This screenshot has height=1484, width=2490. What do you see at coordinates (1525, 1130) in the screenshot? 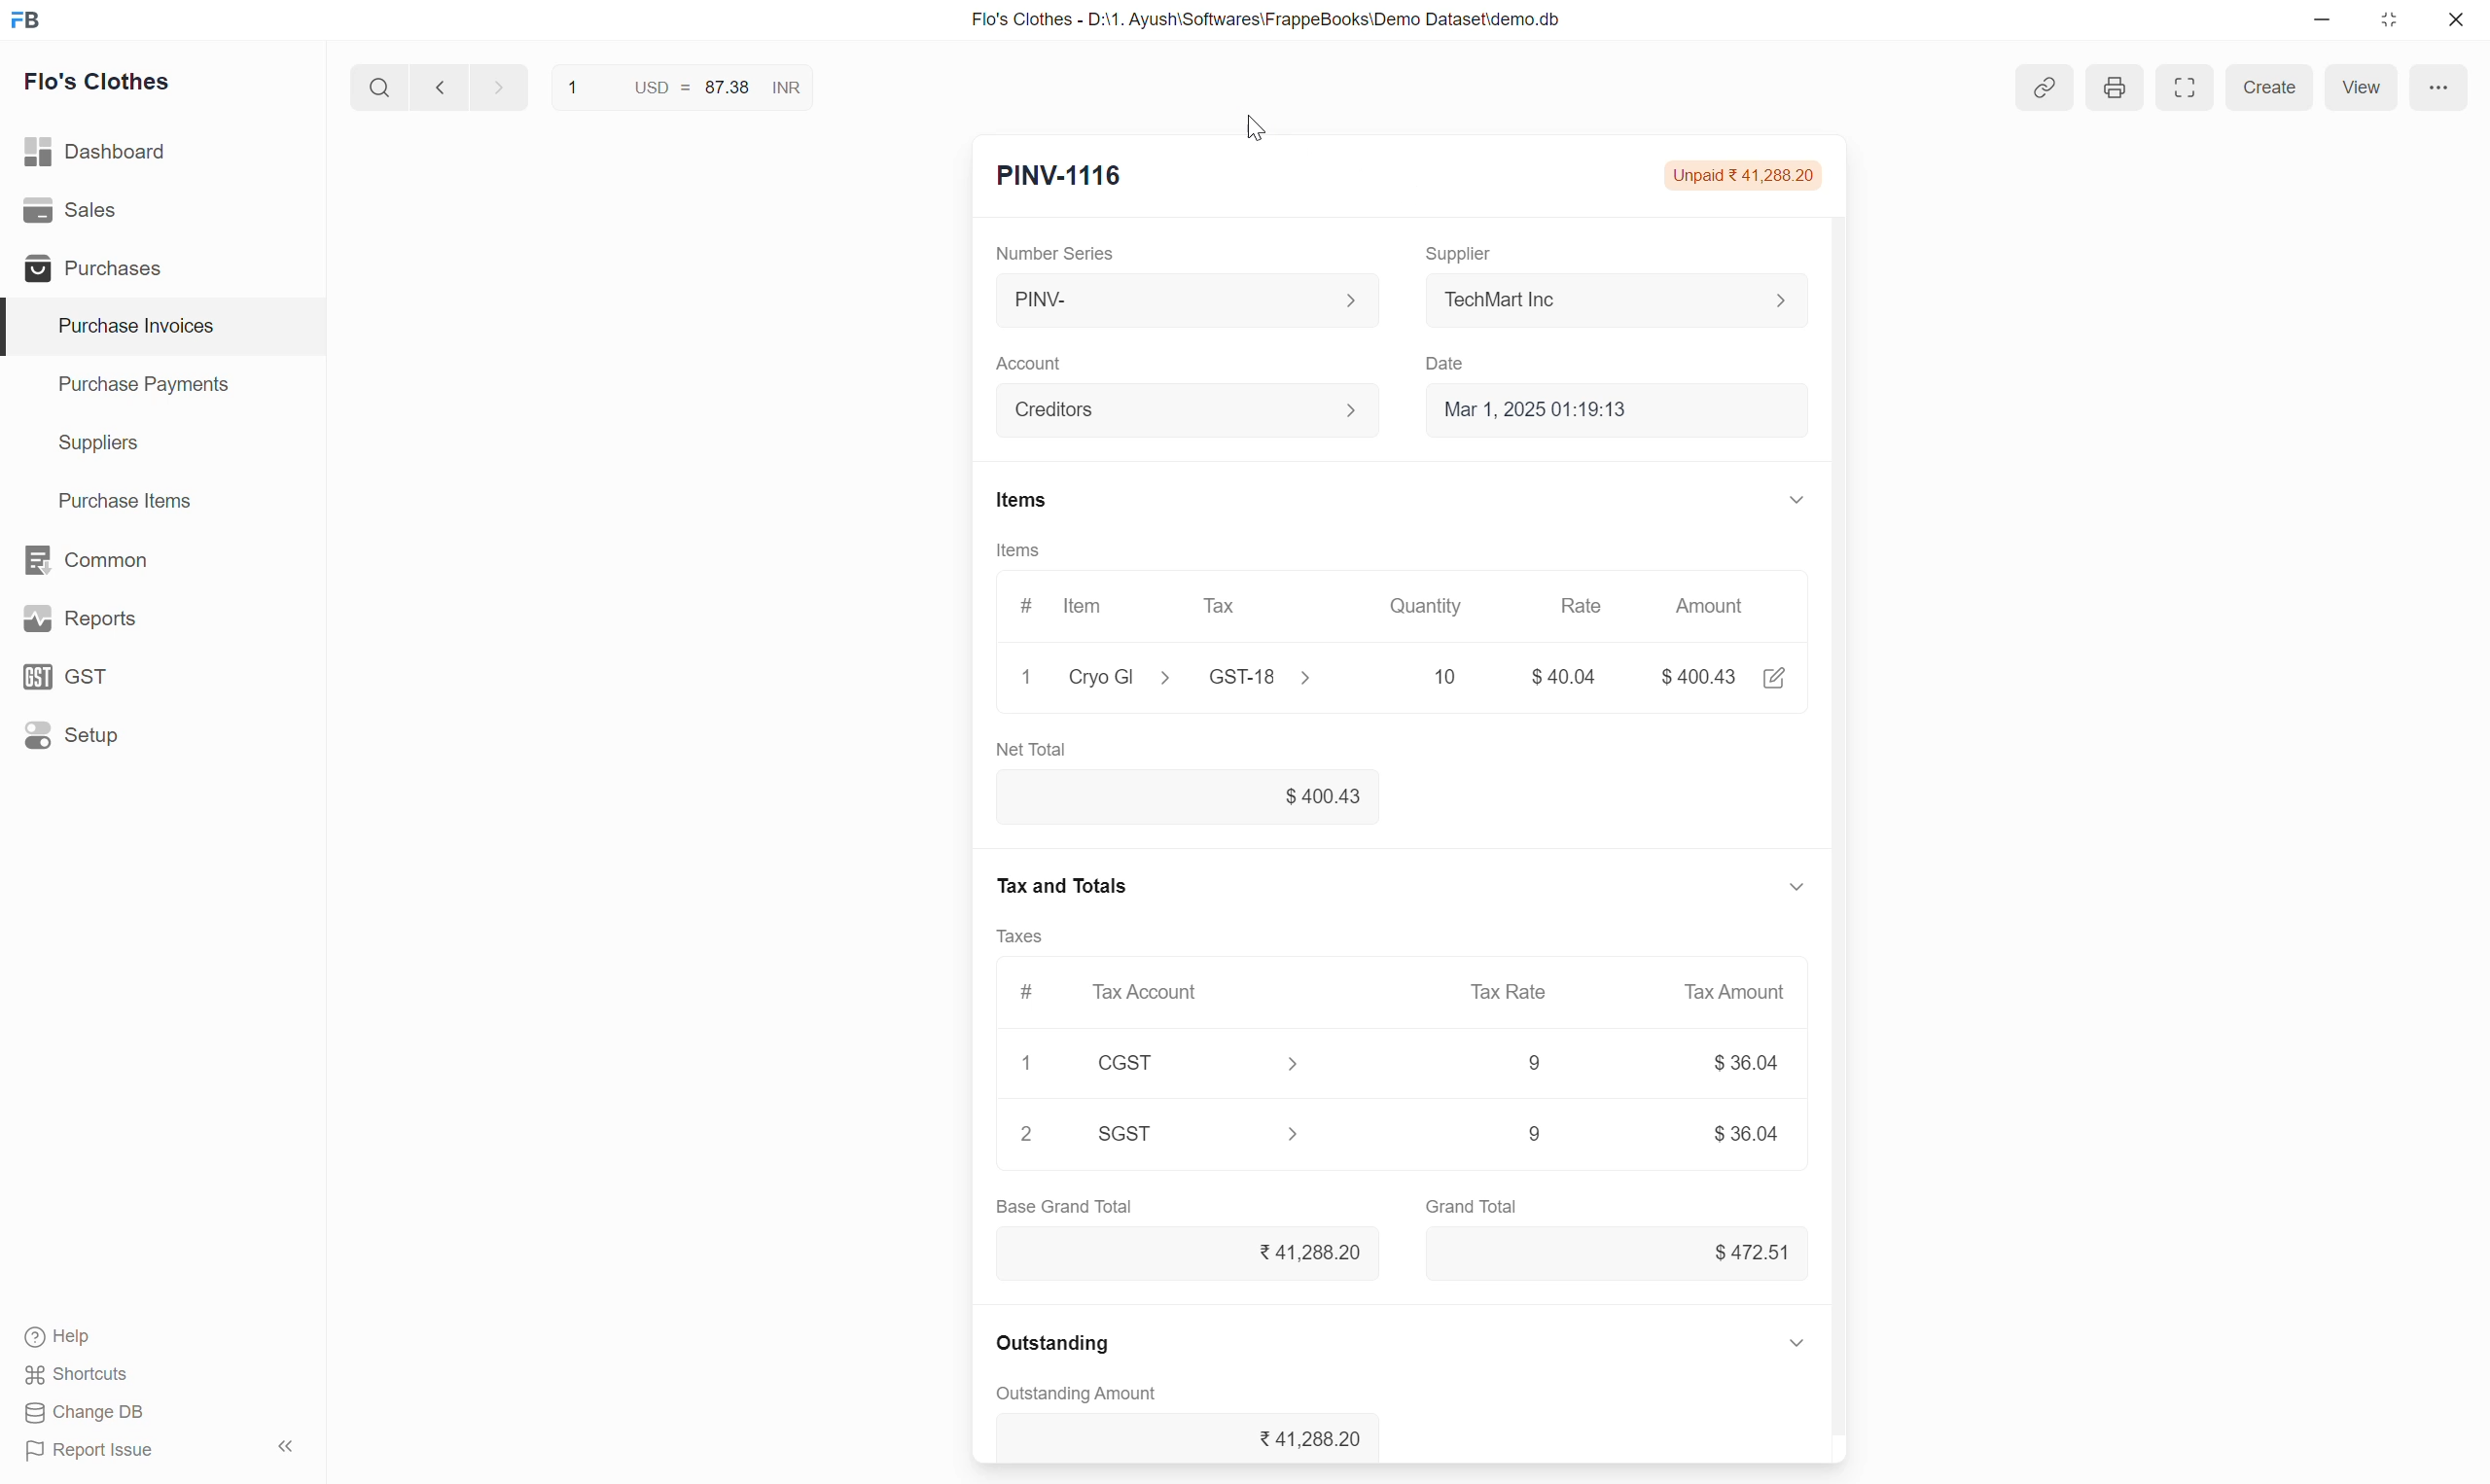
I see `9` at bounding box center [1525, 1130].